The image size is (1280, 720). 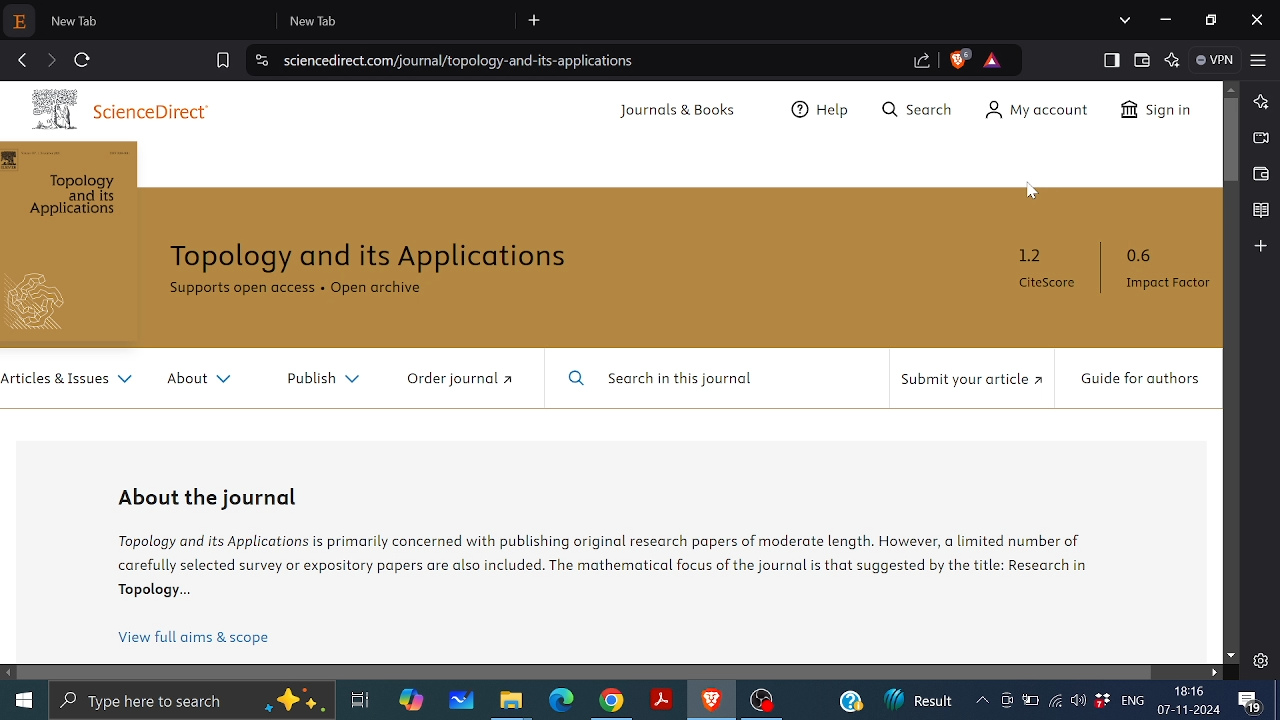 I want to click on View full aims and scope, so click(x=193, y=640).